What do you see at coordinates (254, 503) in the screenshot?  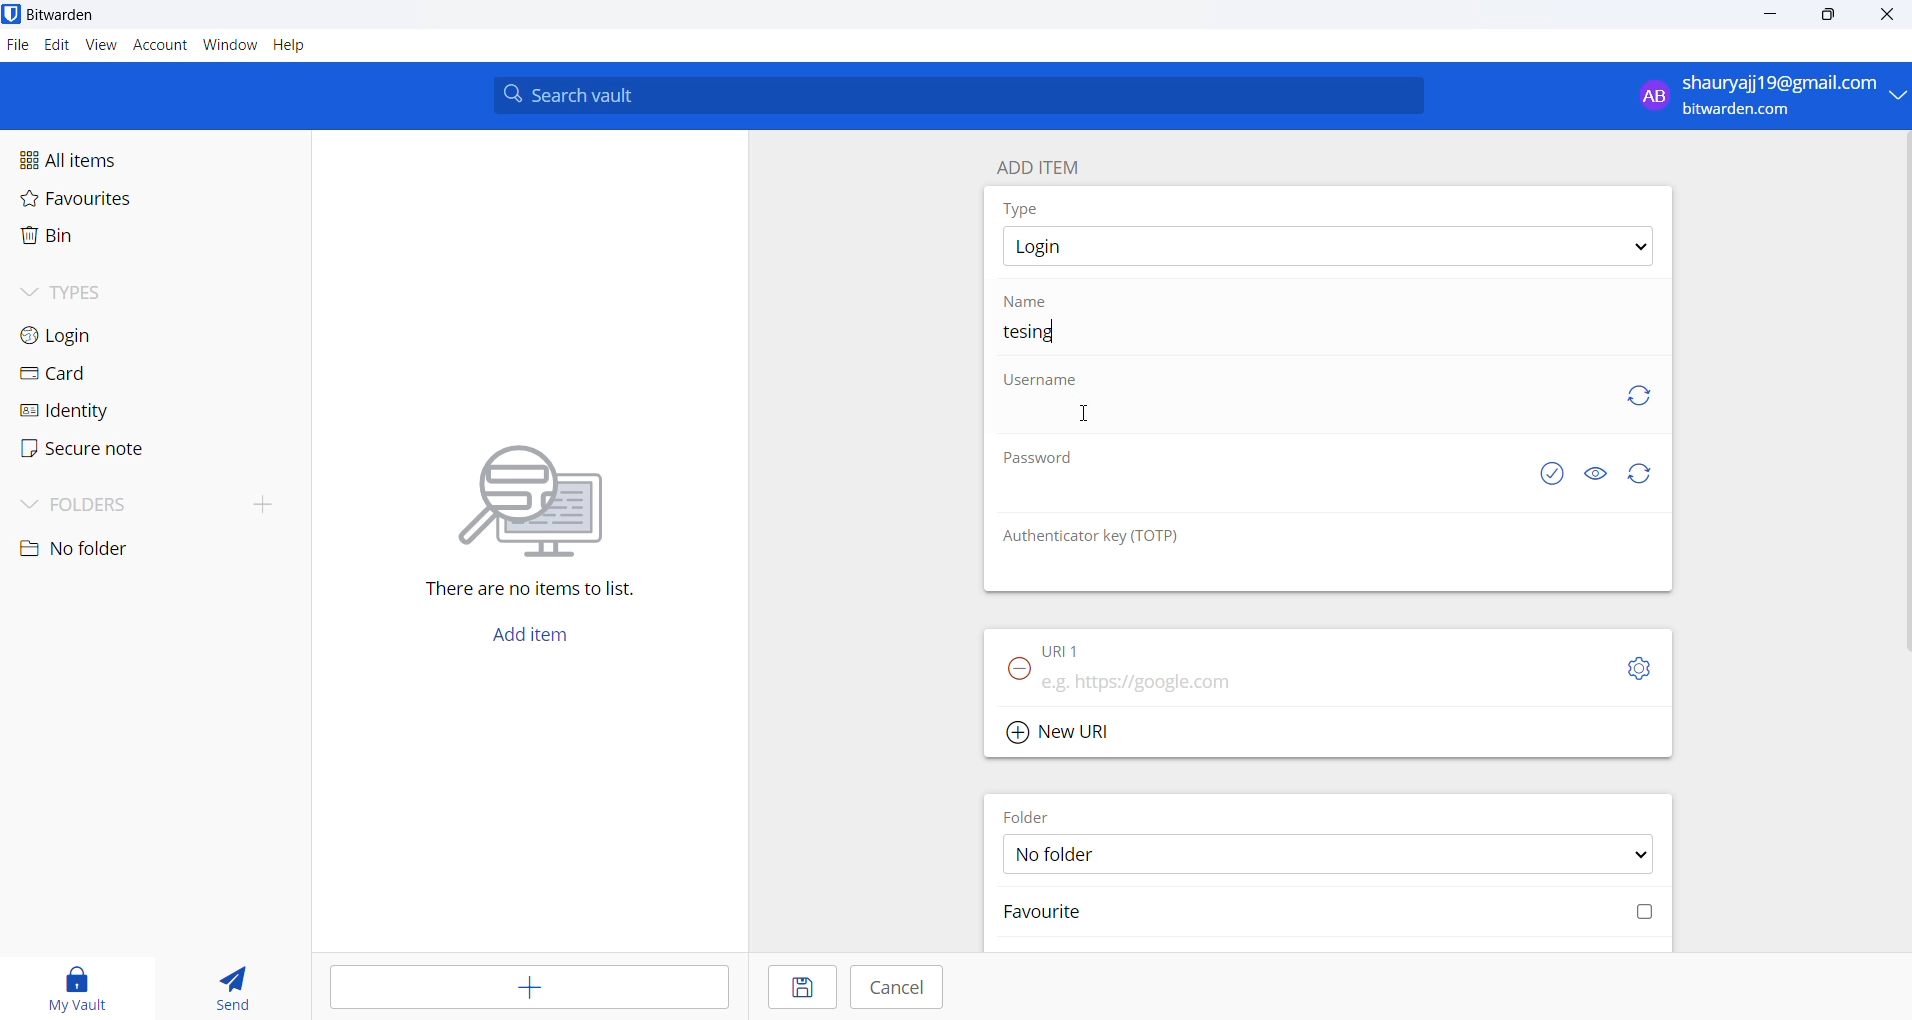 I see `add folder` at bounding box center [254, 503].